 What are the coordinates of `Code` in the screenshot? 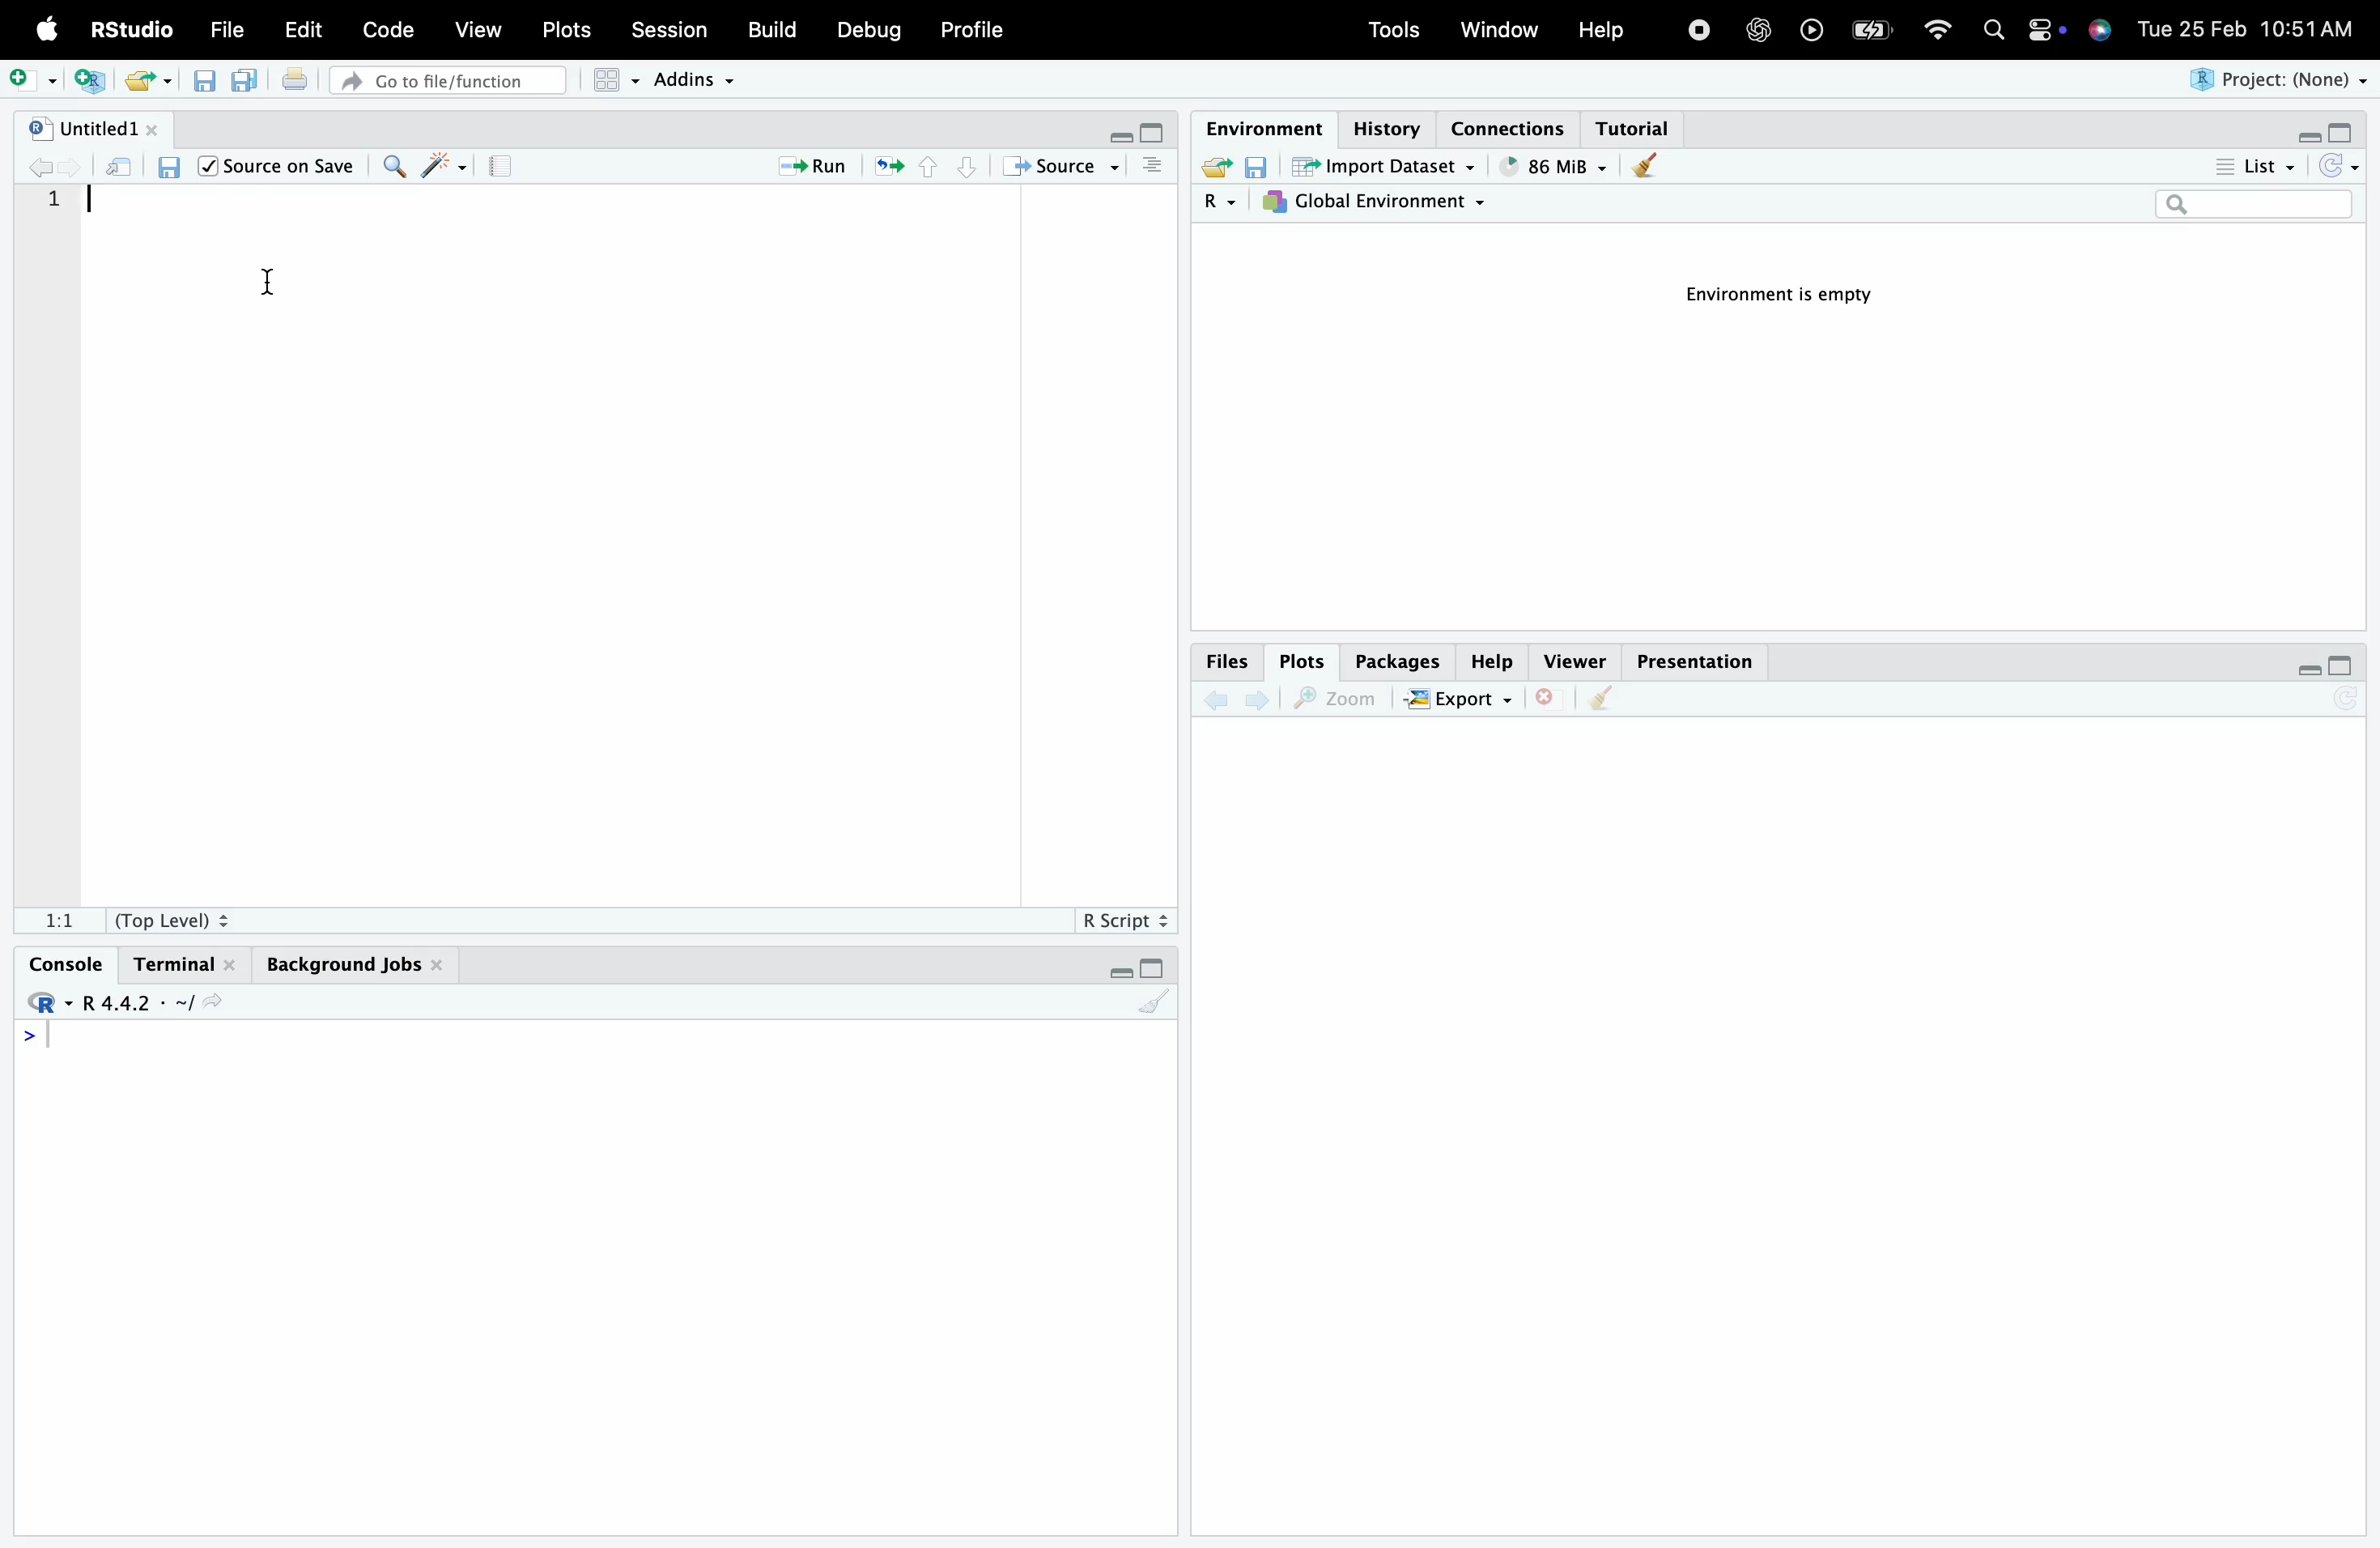 It's located at (393, 29).